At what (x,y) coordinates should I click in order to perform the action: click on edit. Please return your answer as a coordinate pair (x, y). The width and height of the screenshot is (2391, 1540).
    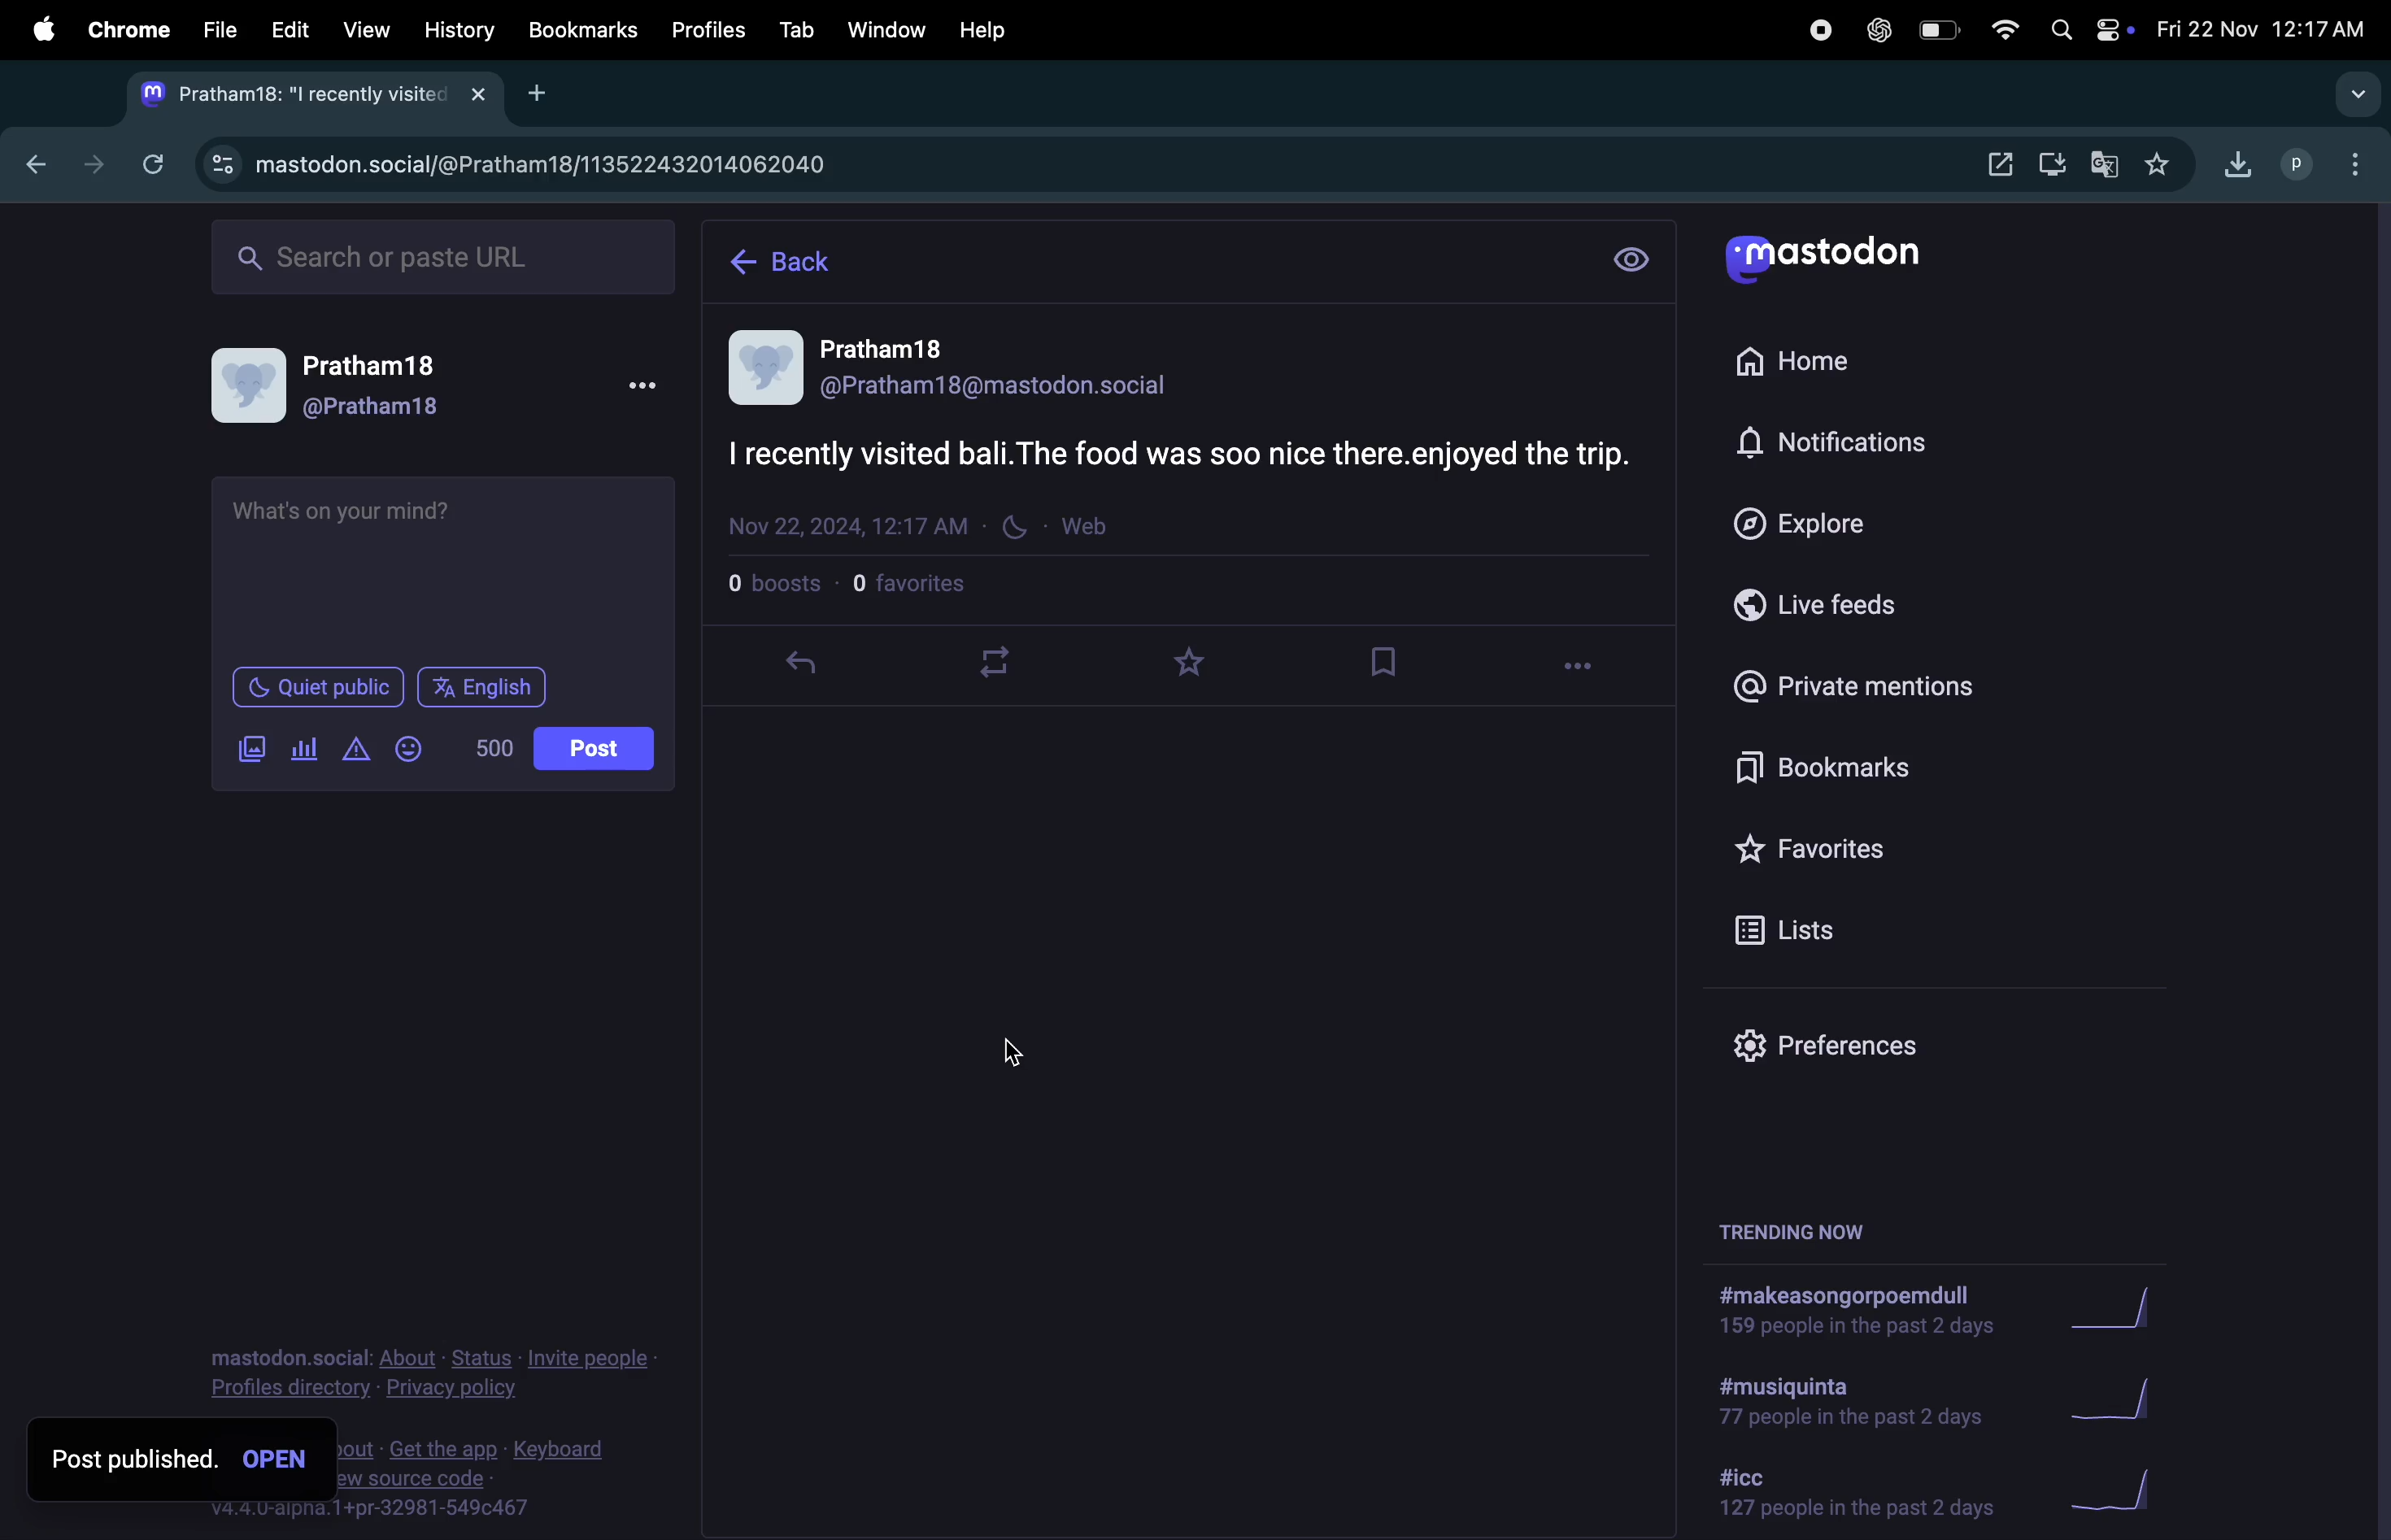
    Looking at the image, I should click on (289, 29).